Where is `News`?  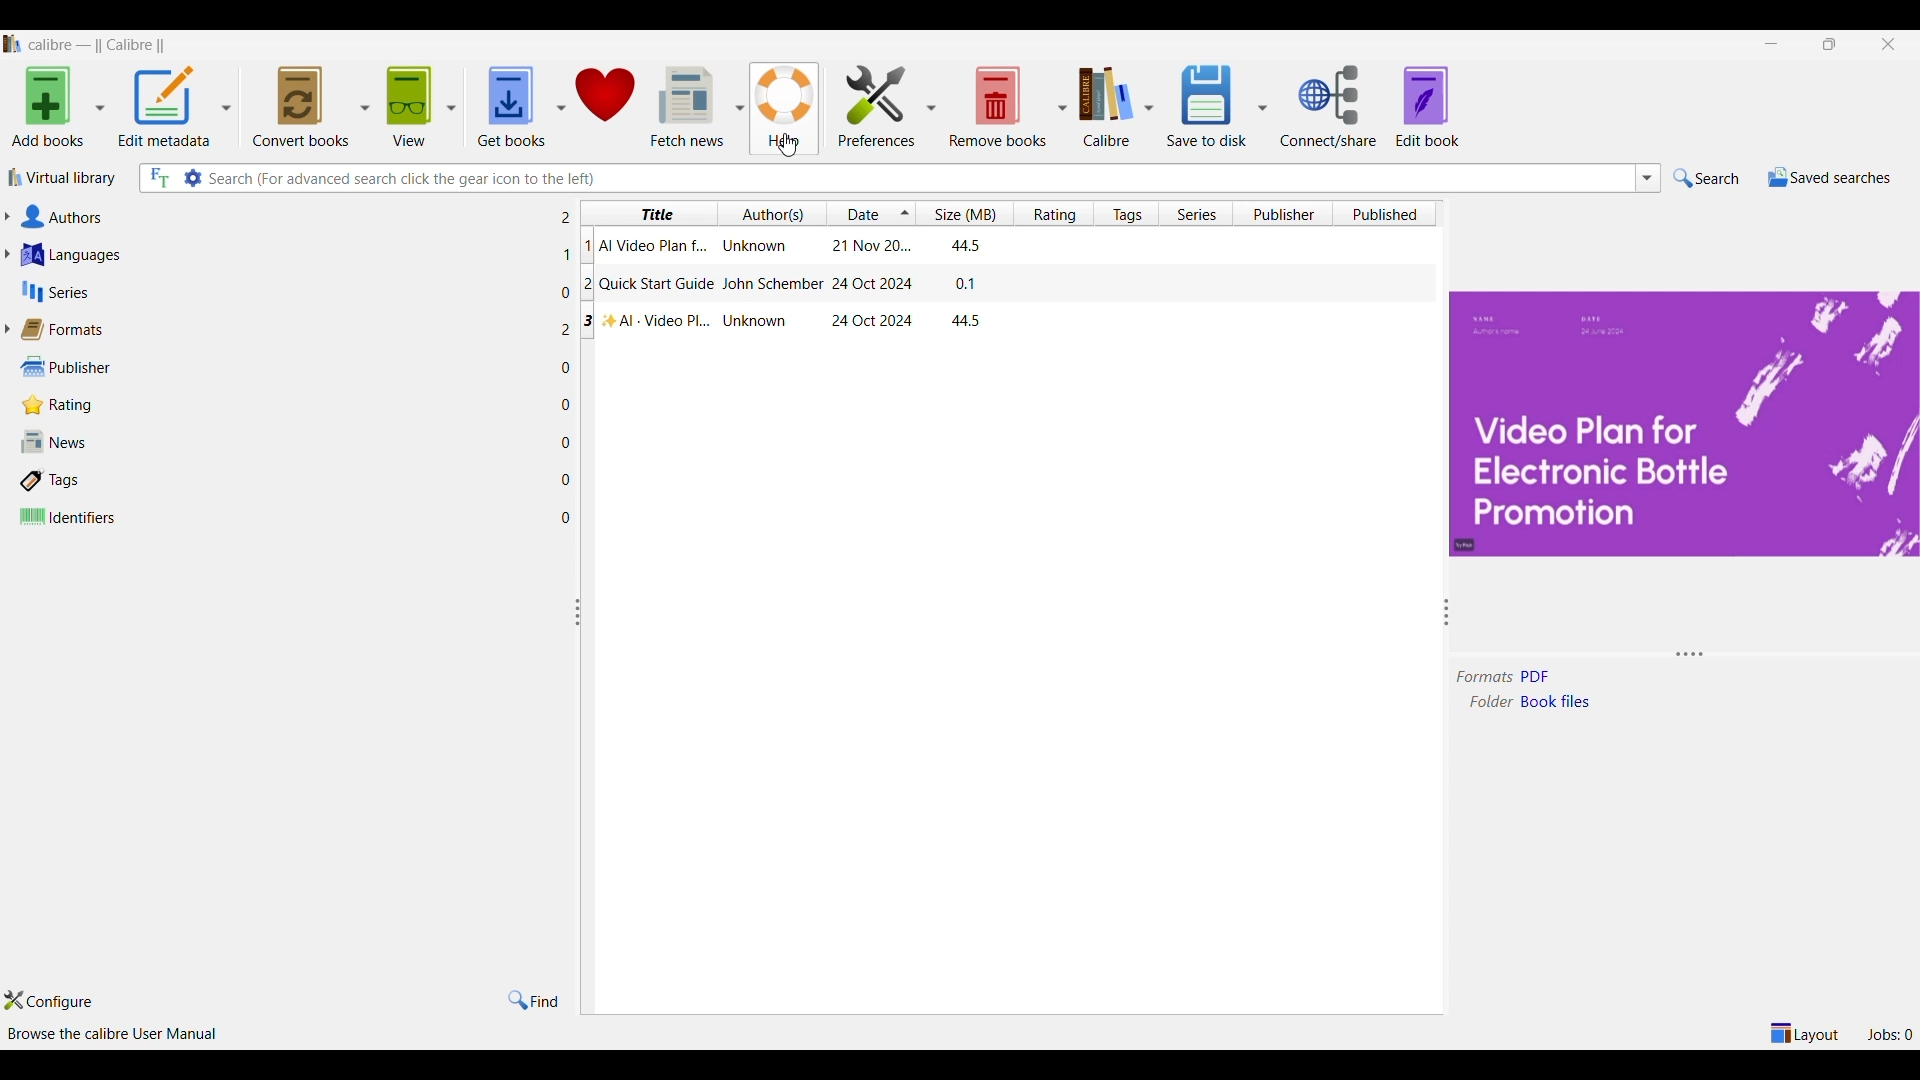 News is located at coordinates (275, 441).